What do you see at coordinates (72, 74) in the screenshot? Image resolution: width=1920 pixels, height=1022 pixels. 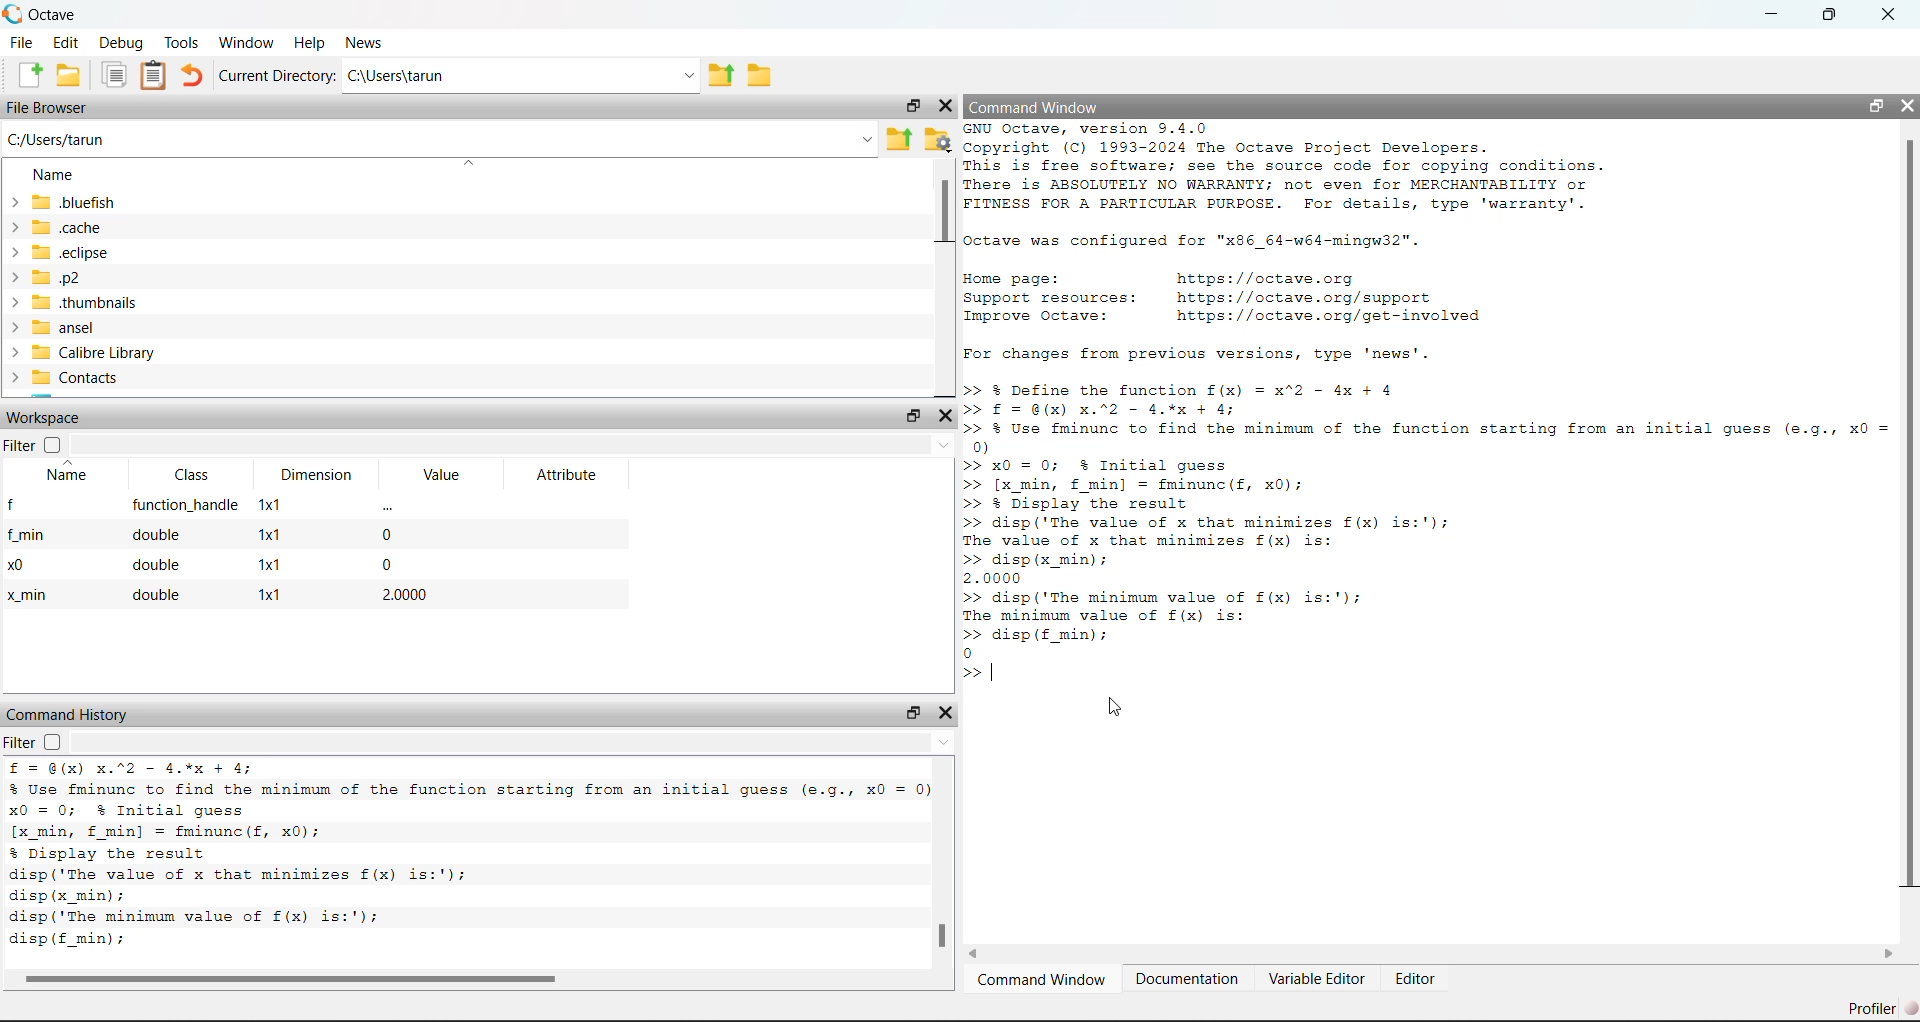 I see `Open an existing file in editor` at bounding box center [72, 74].